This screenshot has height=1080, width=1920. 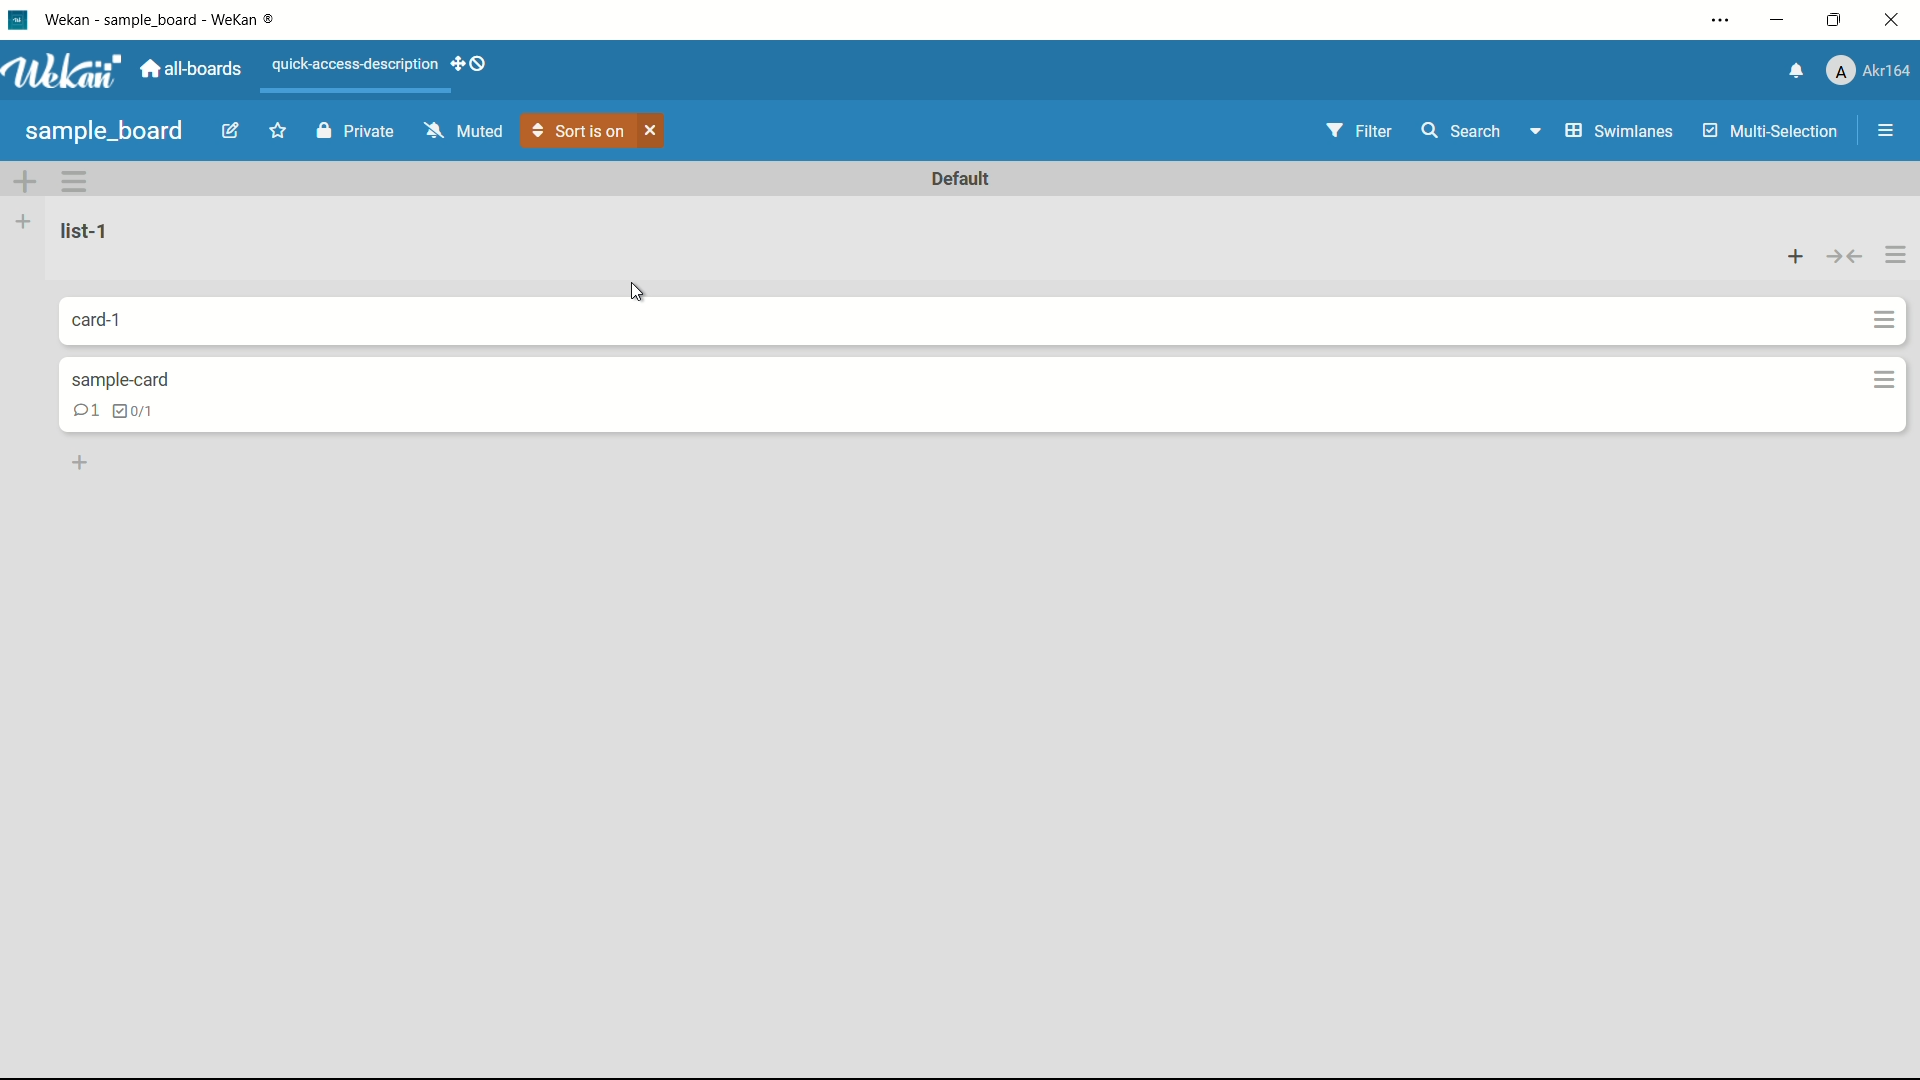 I want to click on card name, so click(x=137, y=378).